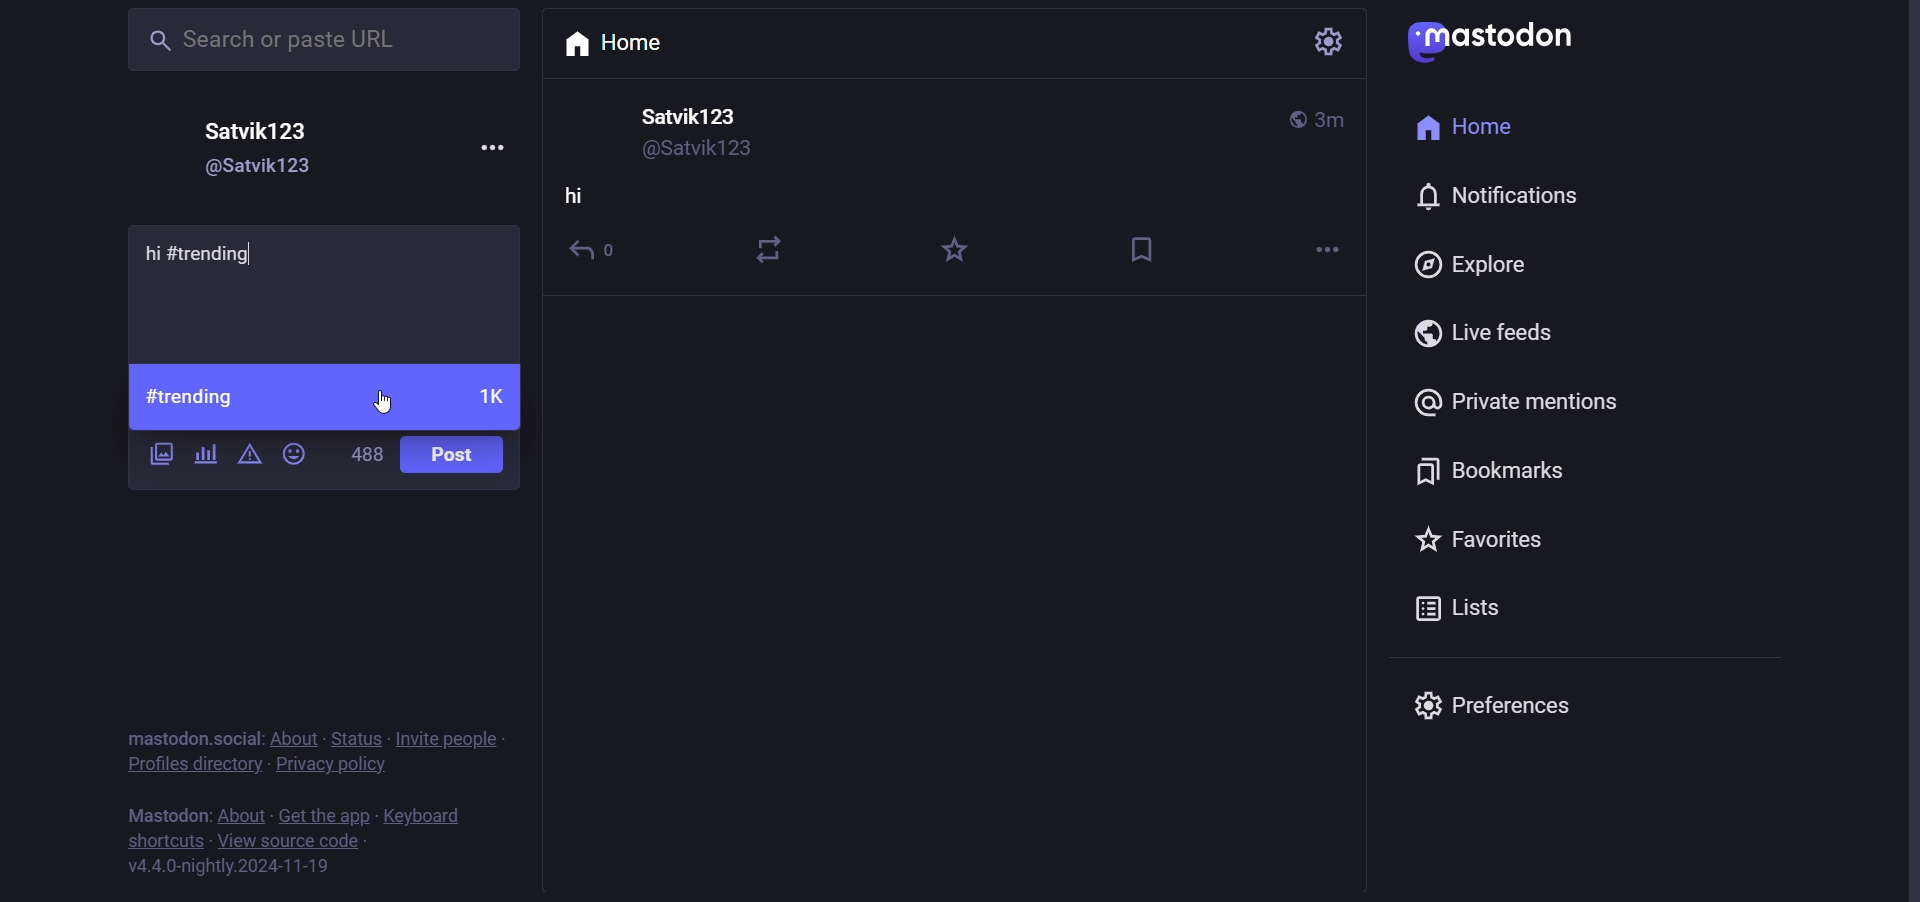 Image resolution: width=1920 pixels, height=902 pixels. I want to click on word limit, so click(366, 453).